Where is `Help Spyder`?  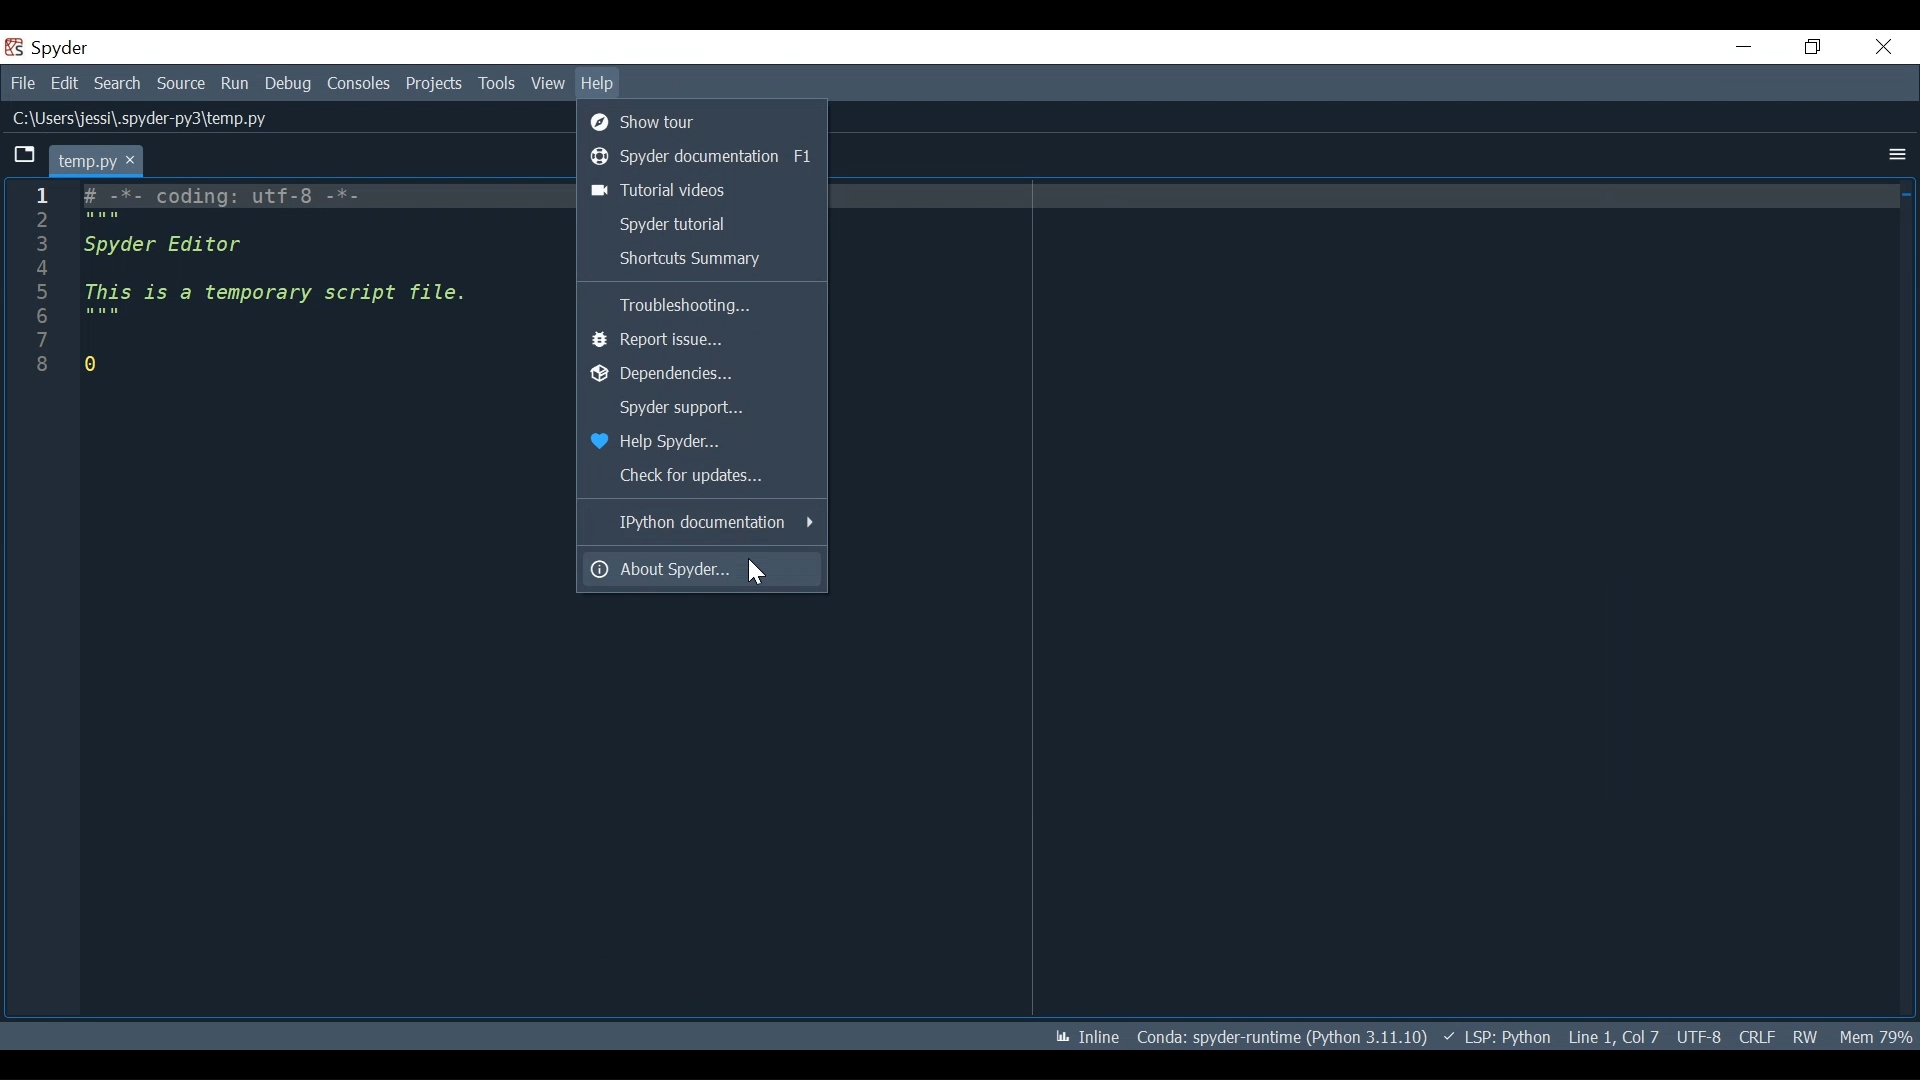 Help Spyder is located at coordinates (701, 443).